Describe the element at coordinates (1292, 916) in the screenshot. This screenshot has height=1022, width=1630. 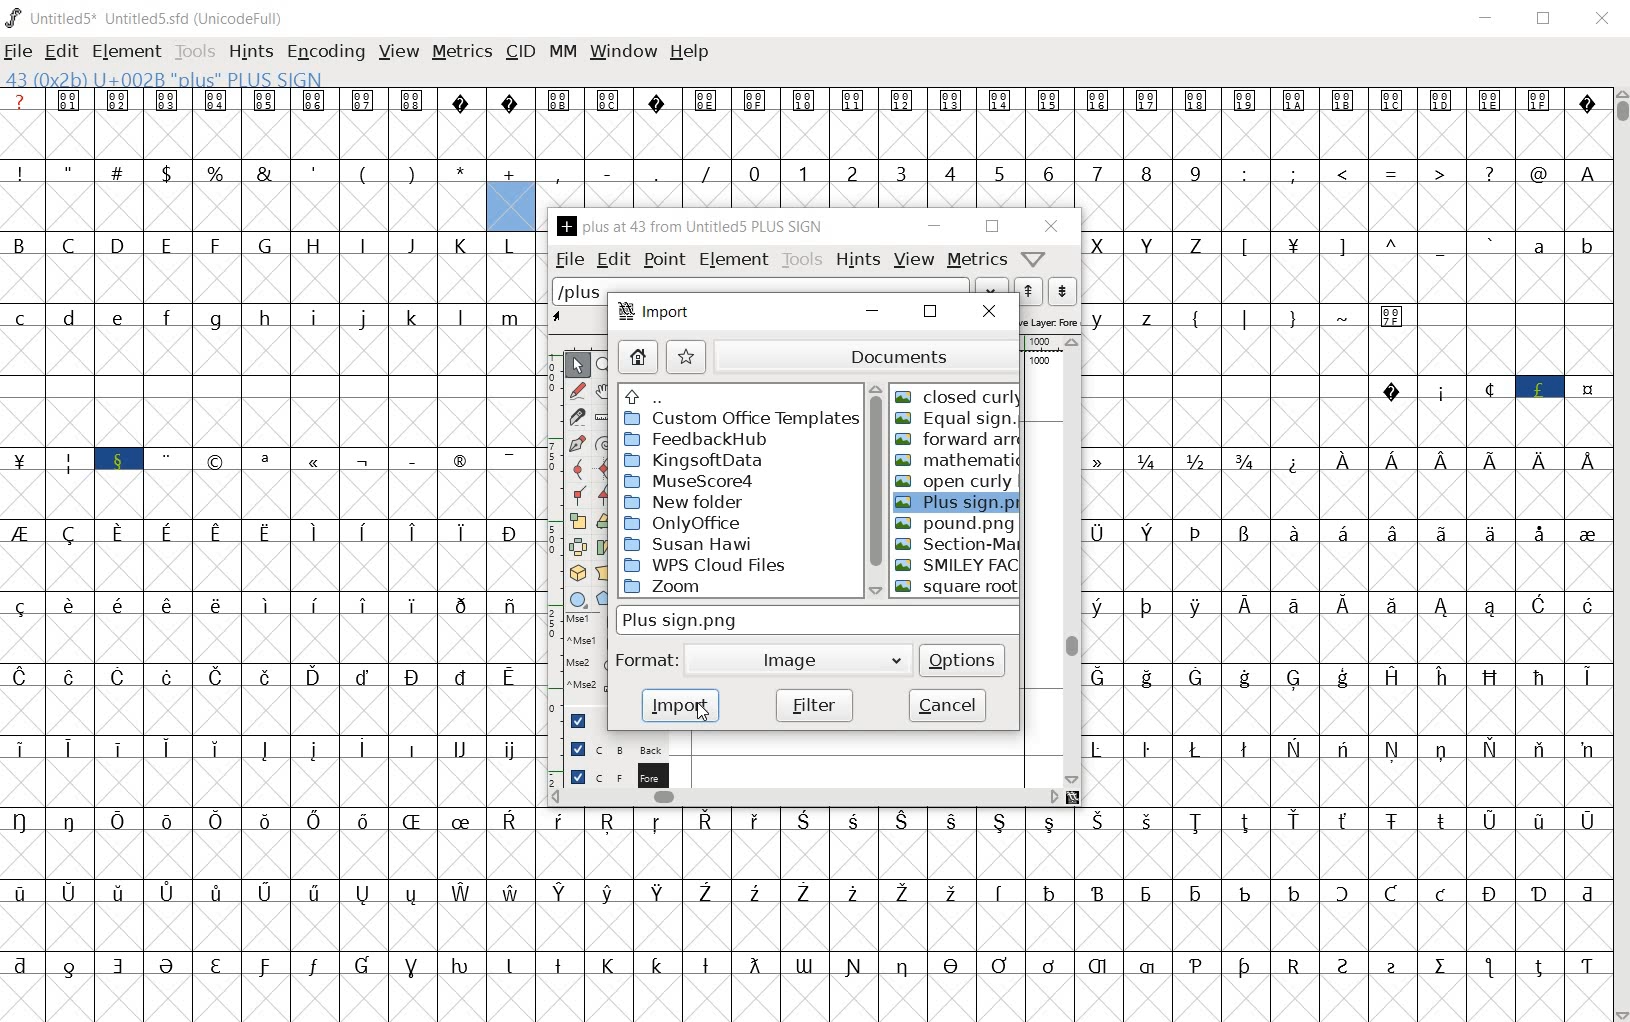
I see `https://labeling-s.turing.com/conversations/75682/view` at that location.